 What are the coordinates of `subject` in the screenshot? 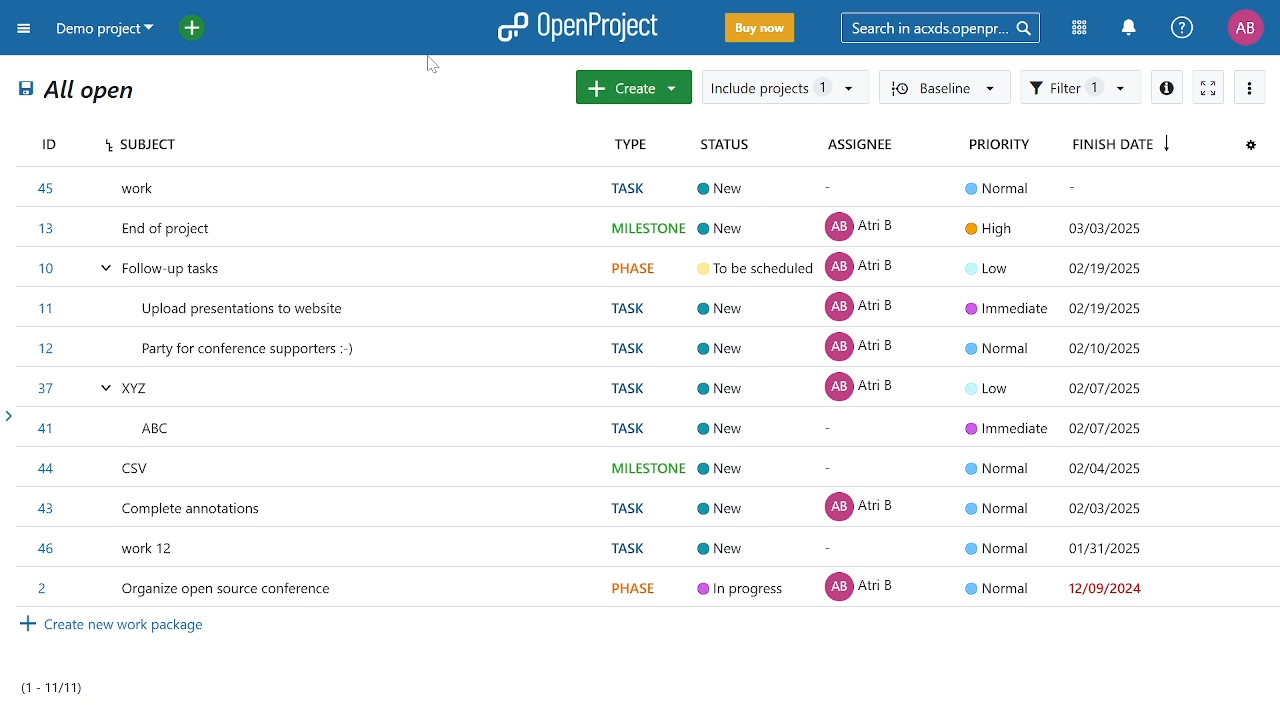 It's located at (347, 145).